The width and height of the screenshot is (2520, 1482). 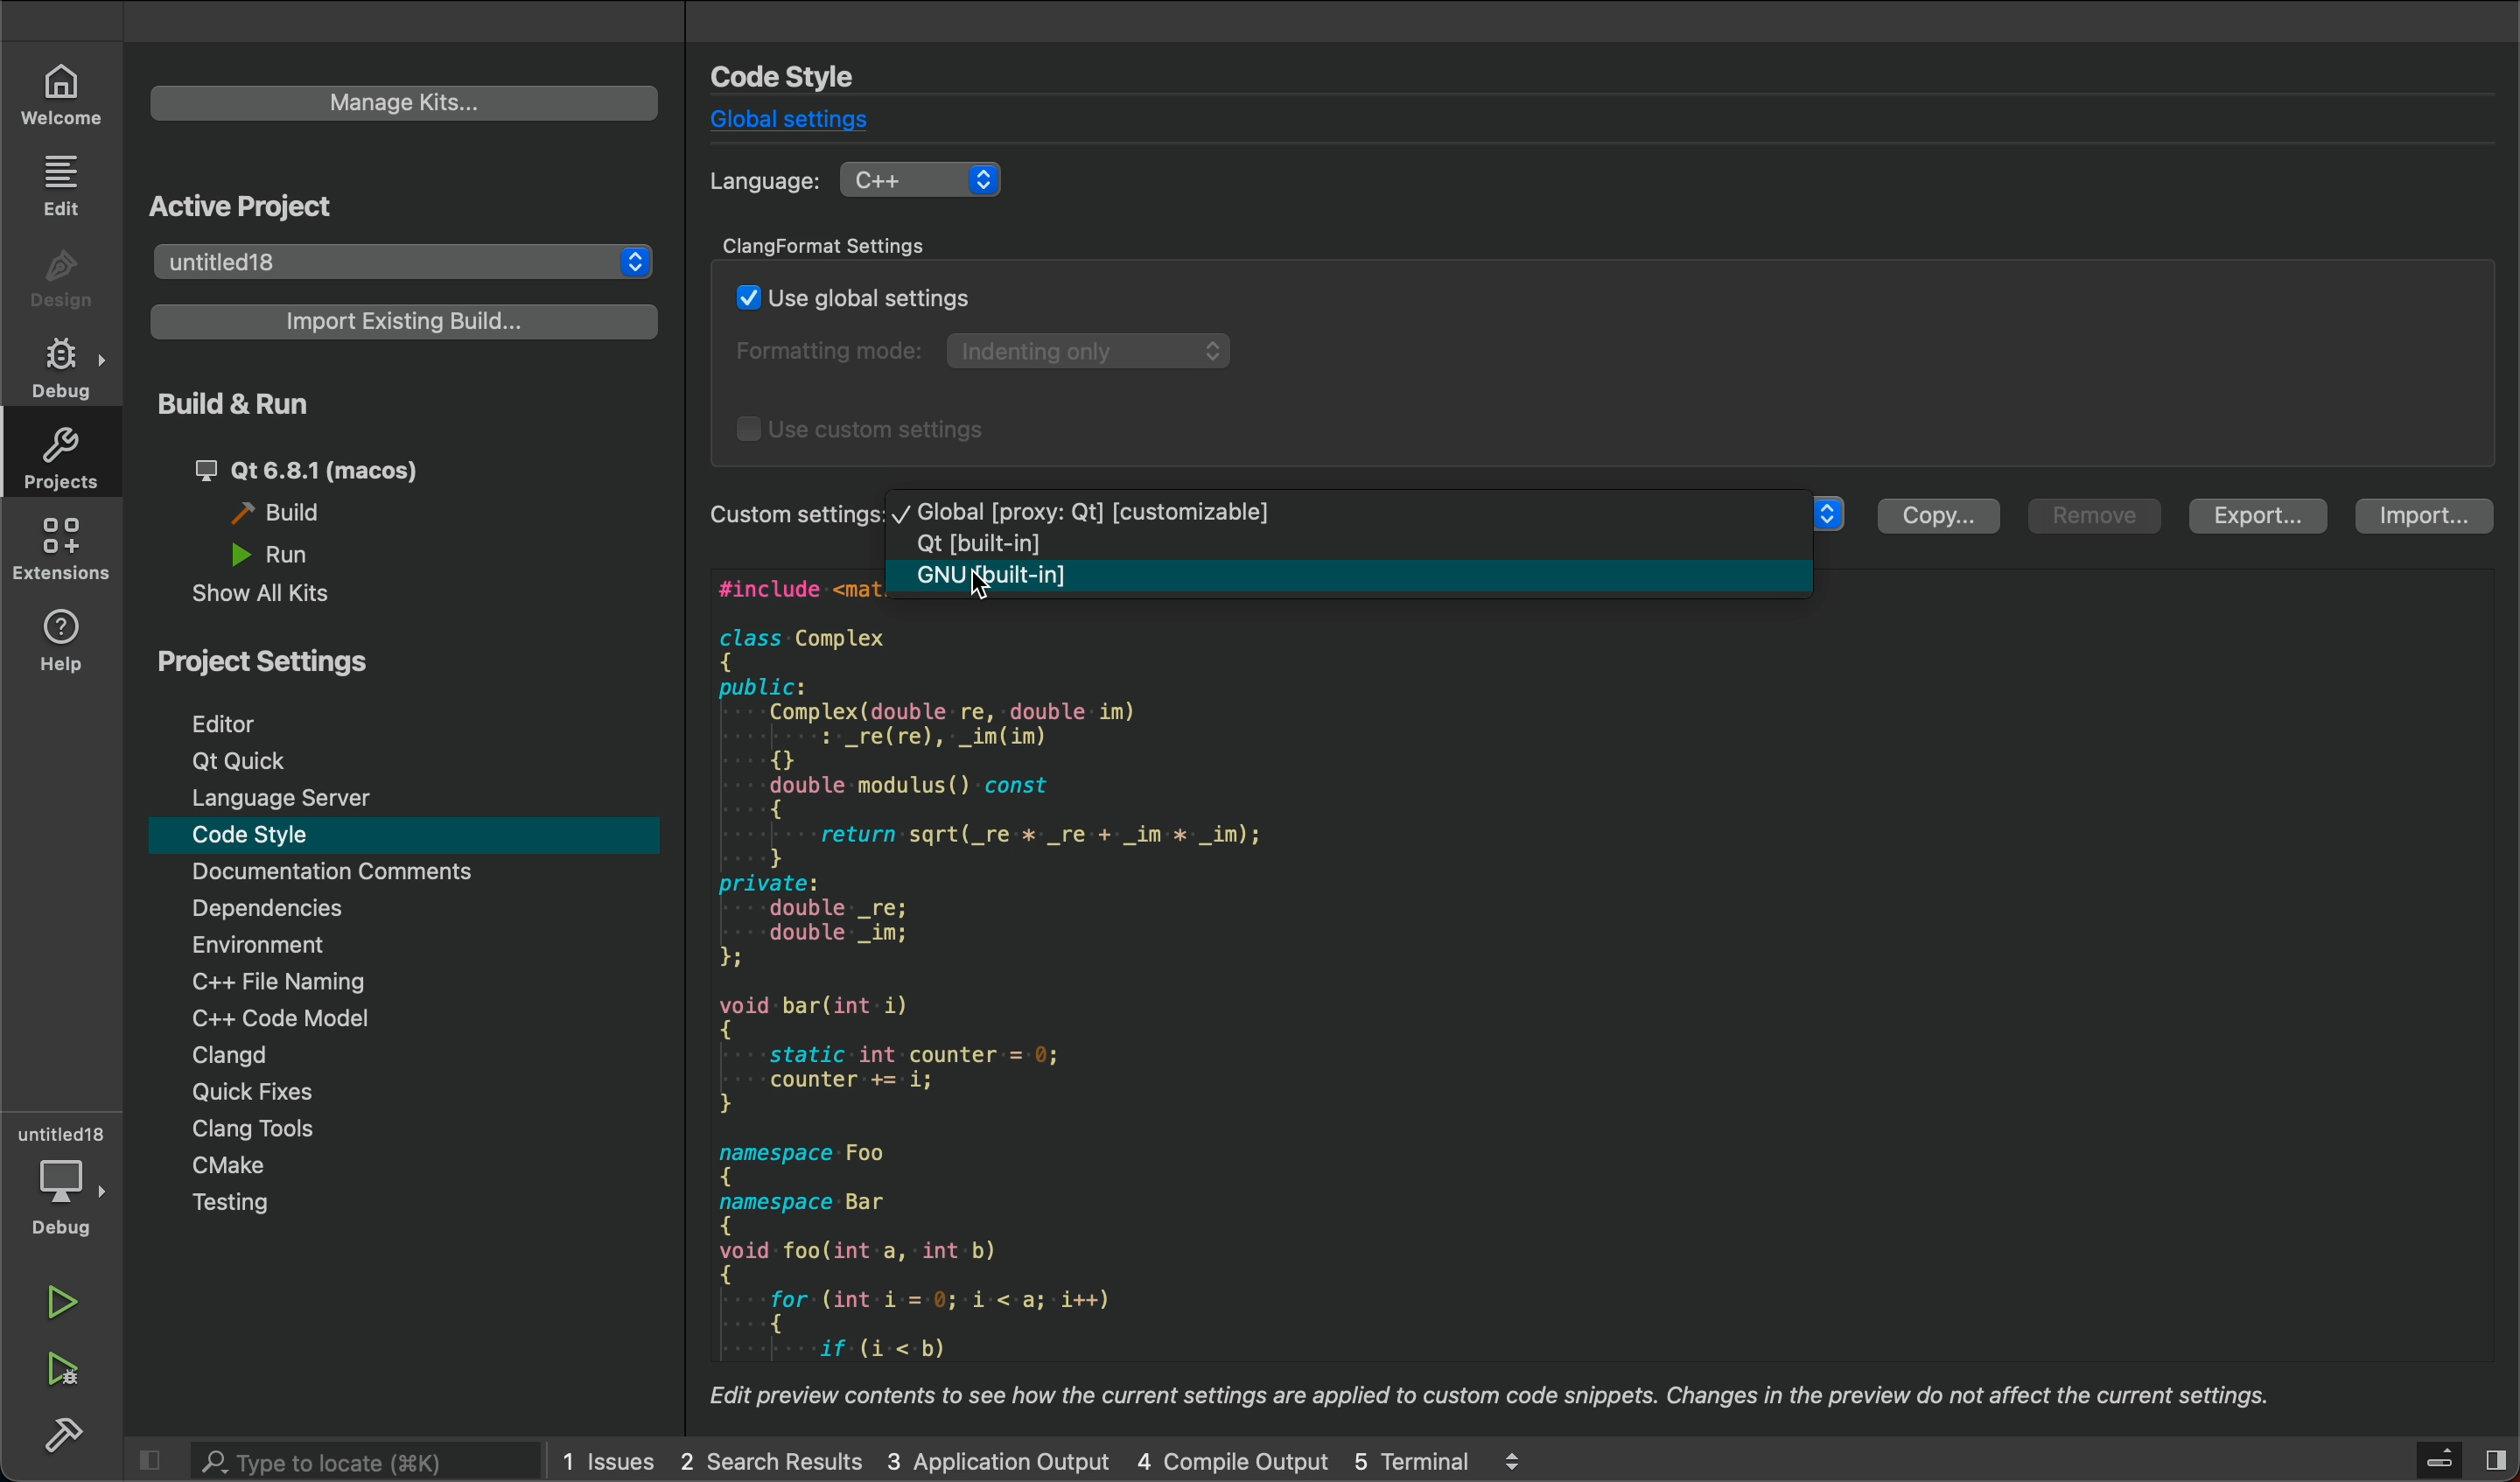 I want to click on logs, so click(x=1525, y=1459).